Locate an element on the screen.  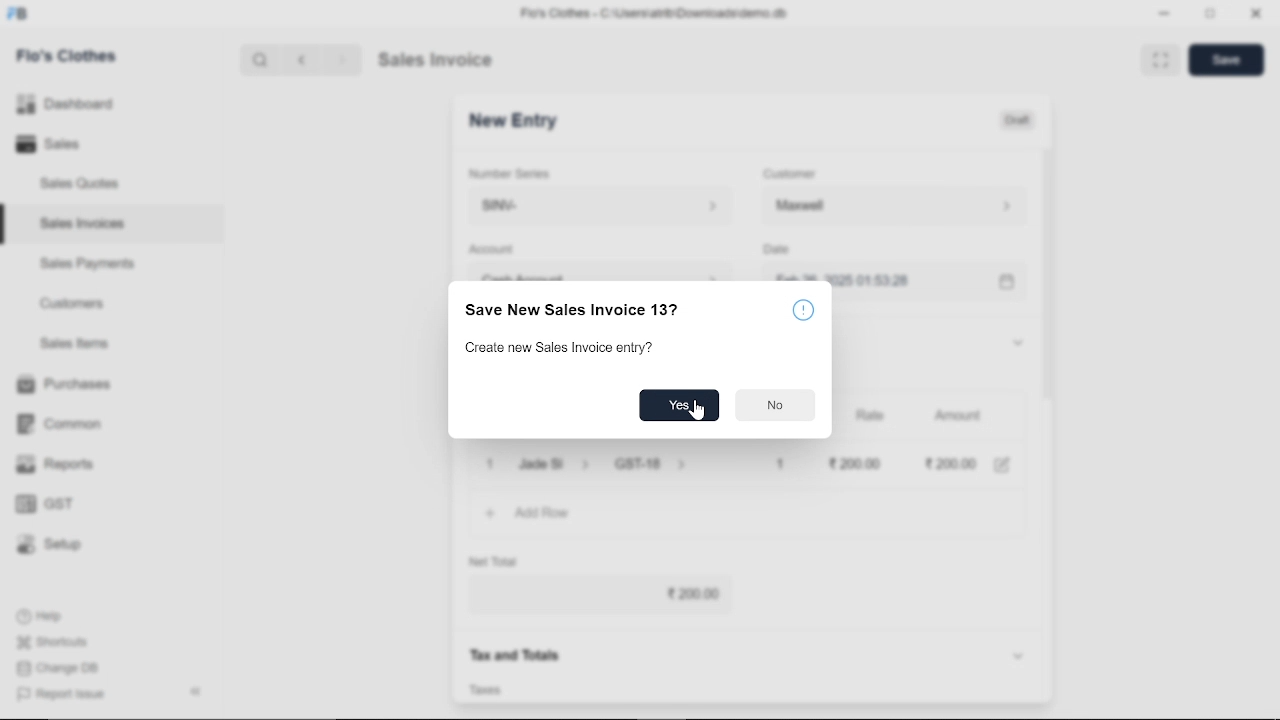
Create new Sales Invoice entry? is located at coordinates (562, 348).